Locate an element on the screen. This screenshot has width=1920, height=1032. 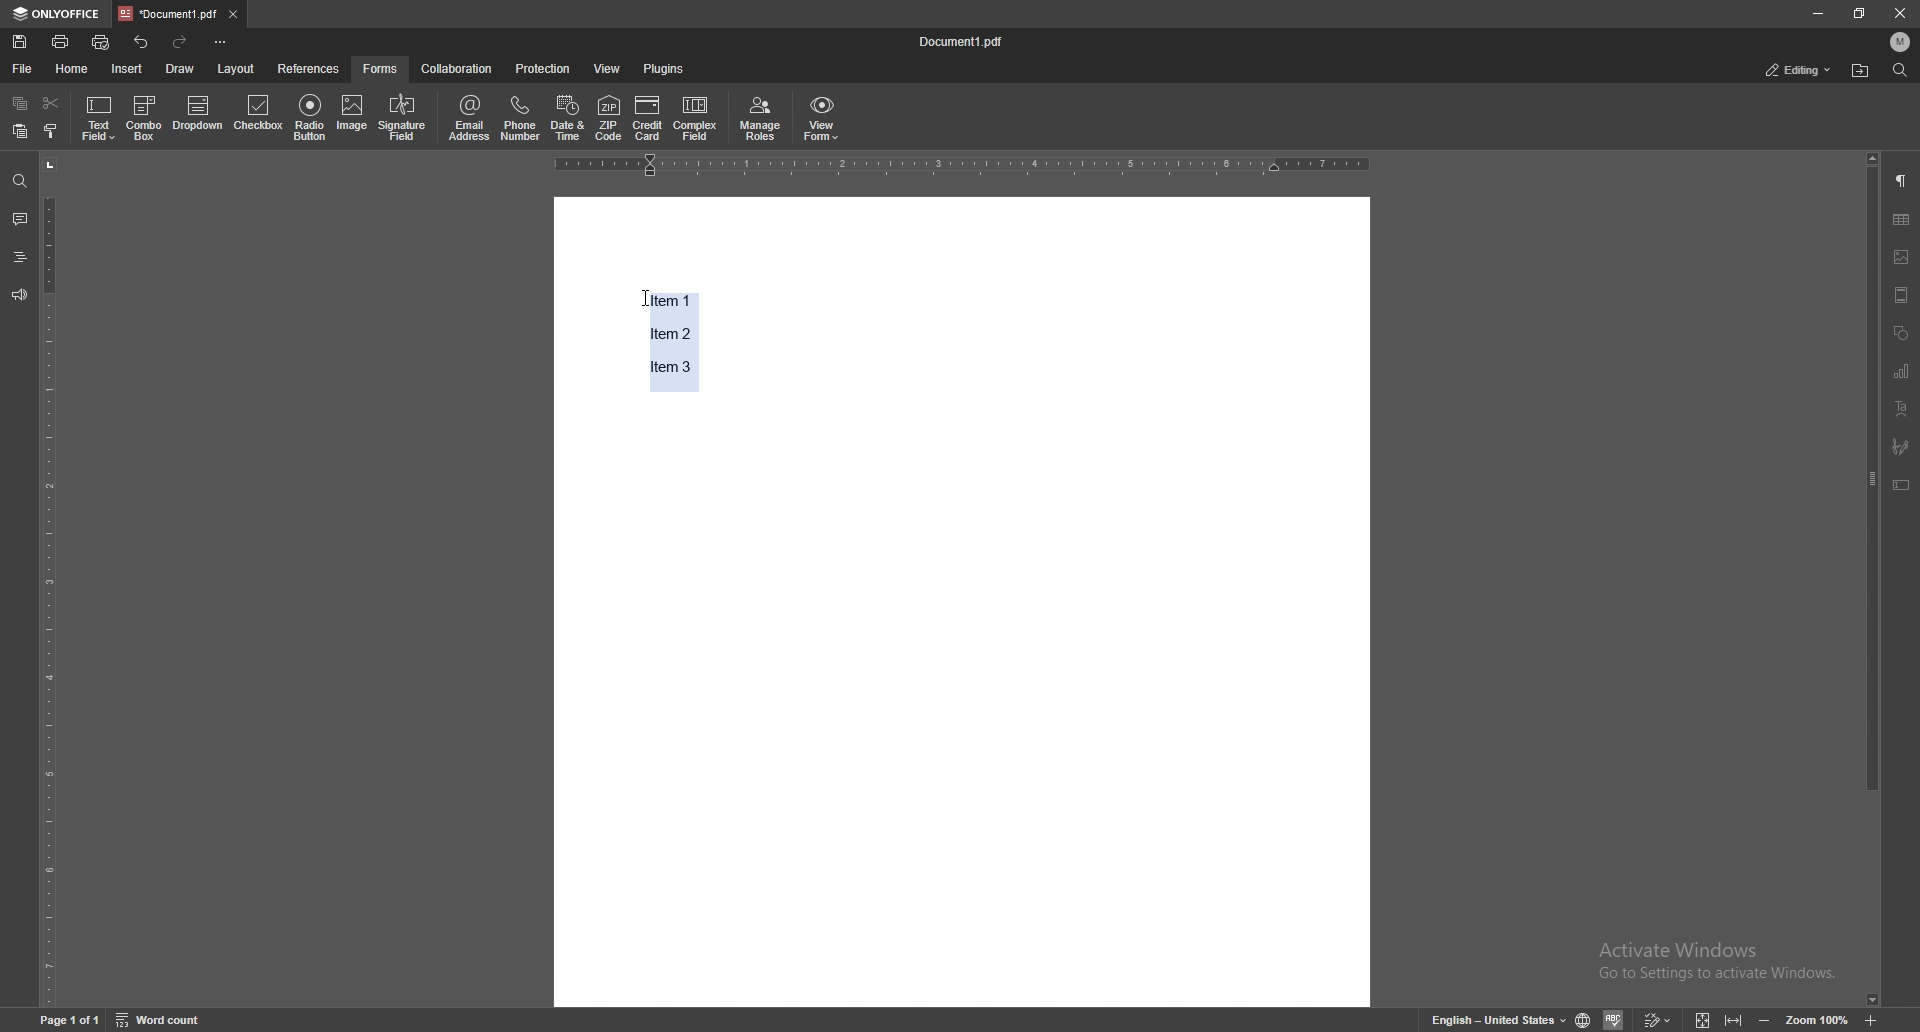
text art is located at coordinates (1903, 409).